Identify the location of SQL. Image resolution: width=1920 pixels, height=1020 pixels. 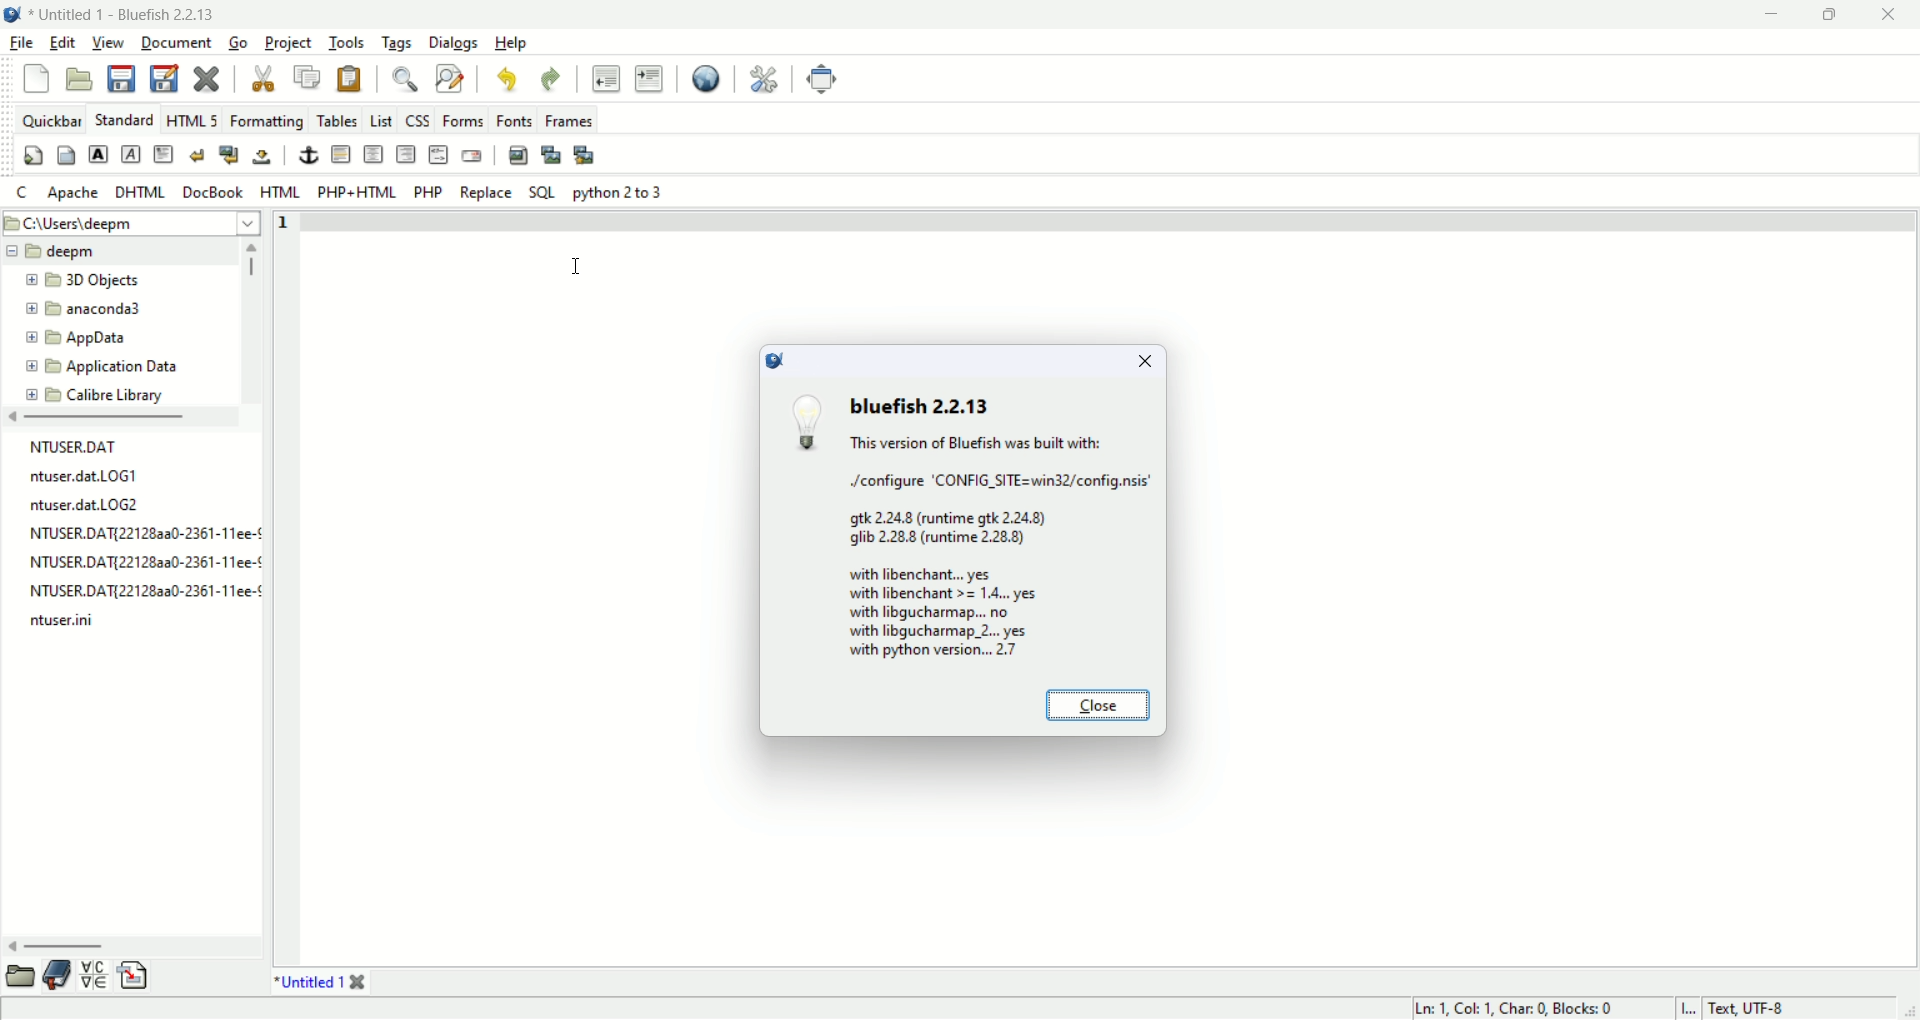
(541, 192).